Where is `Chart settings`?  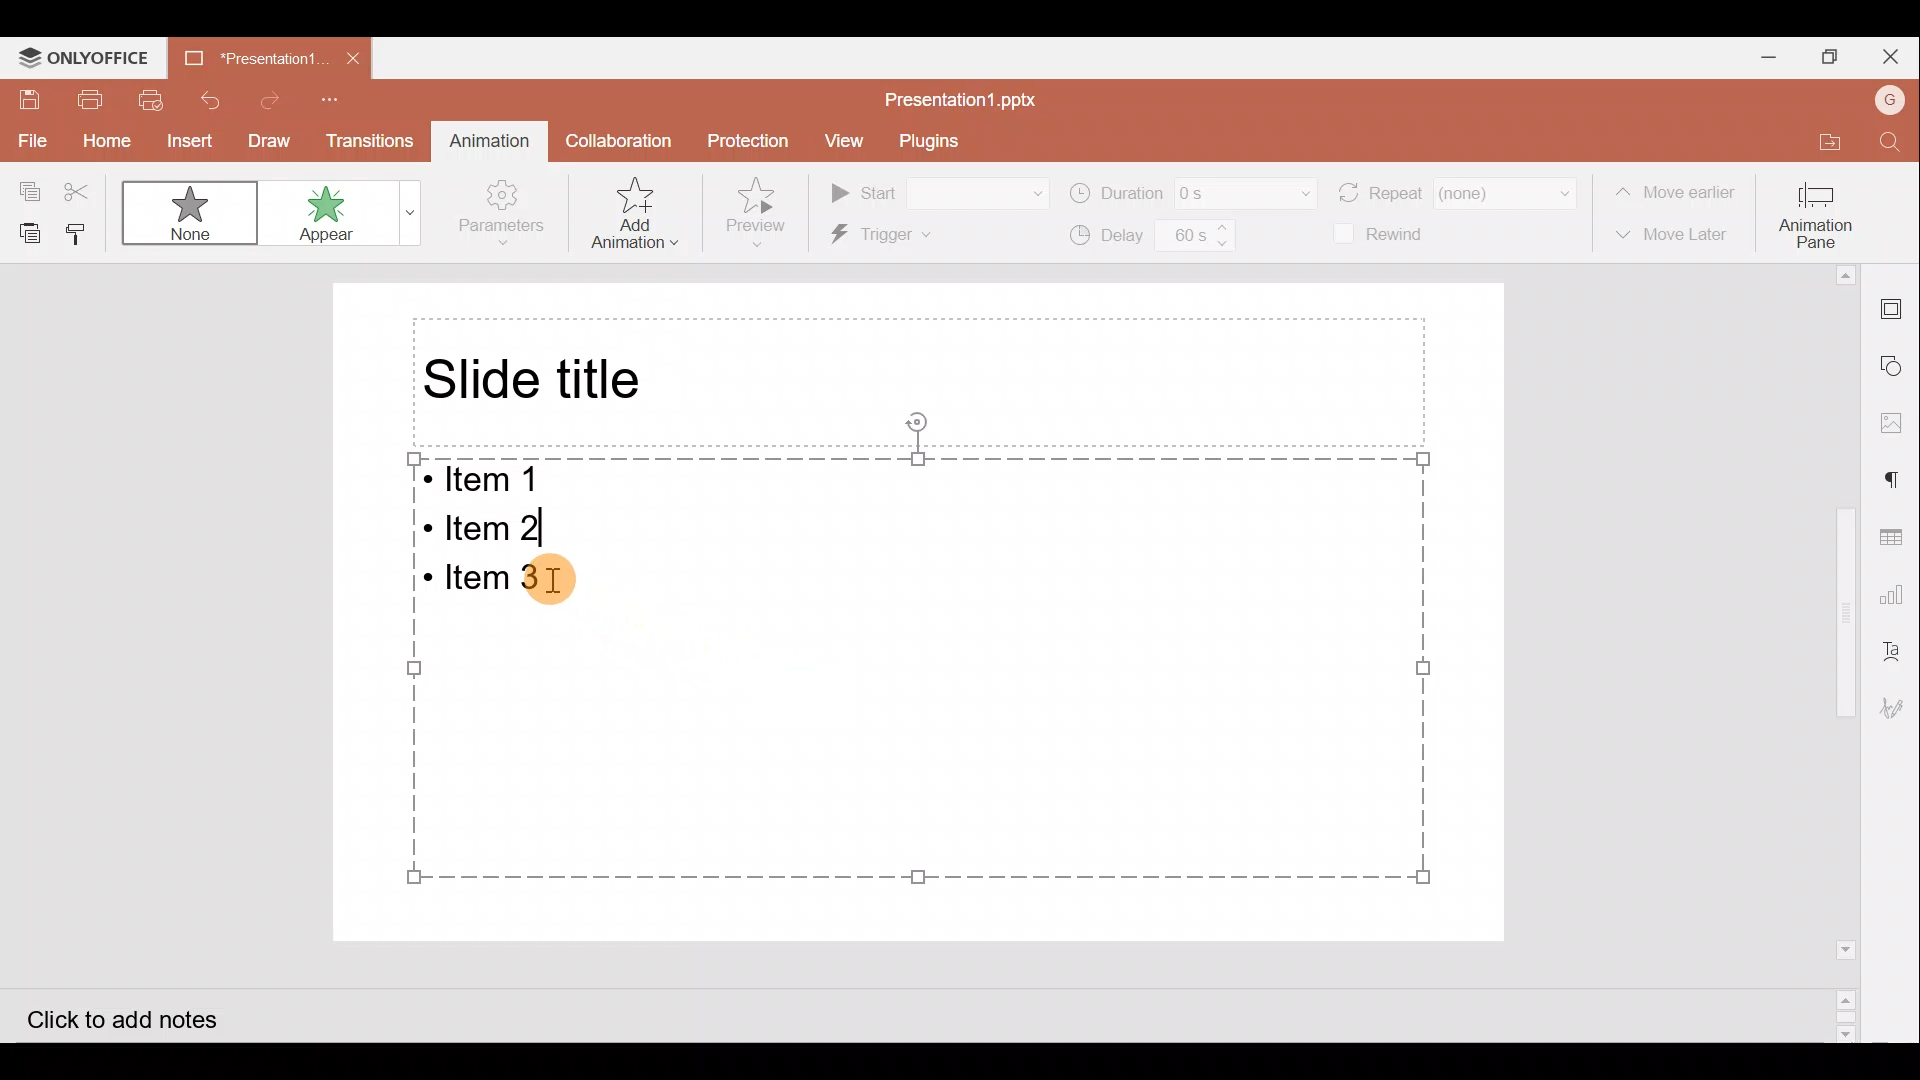 Chart settings is located at coordinates (1902, 590).